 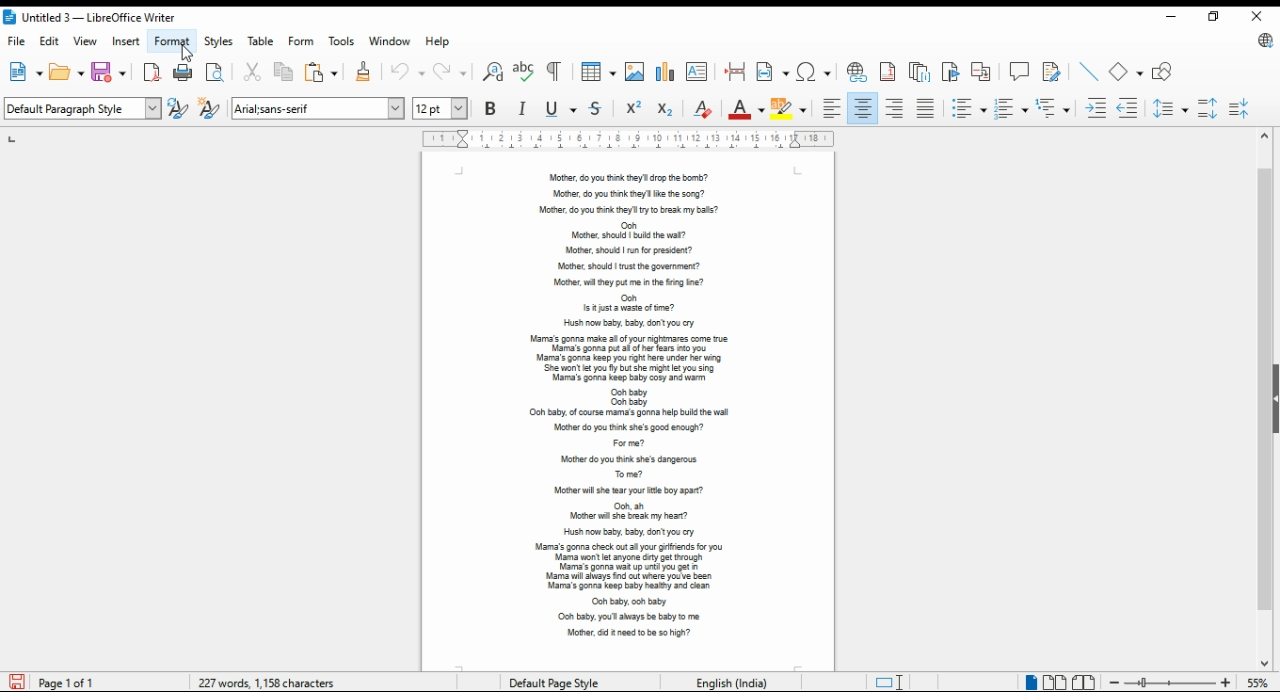 What do you see at coordinates (1260, 18) in the screenshot?
I see `close window` at bounding box center [1260, 18].